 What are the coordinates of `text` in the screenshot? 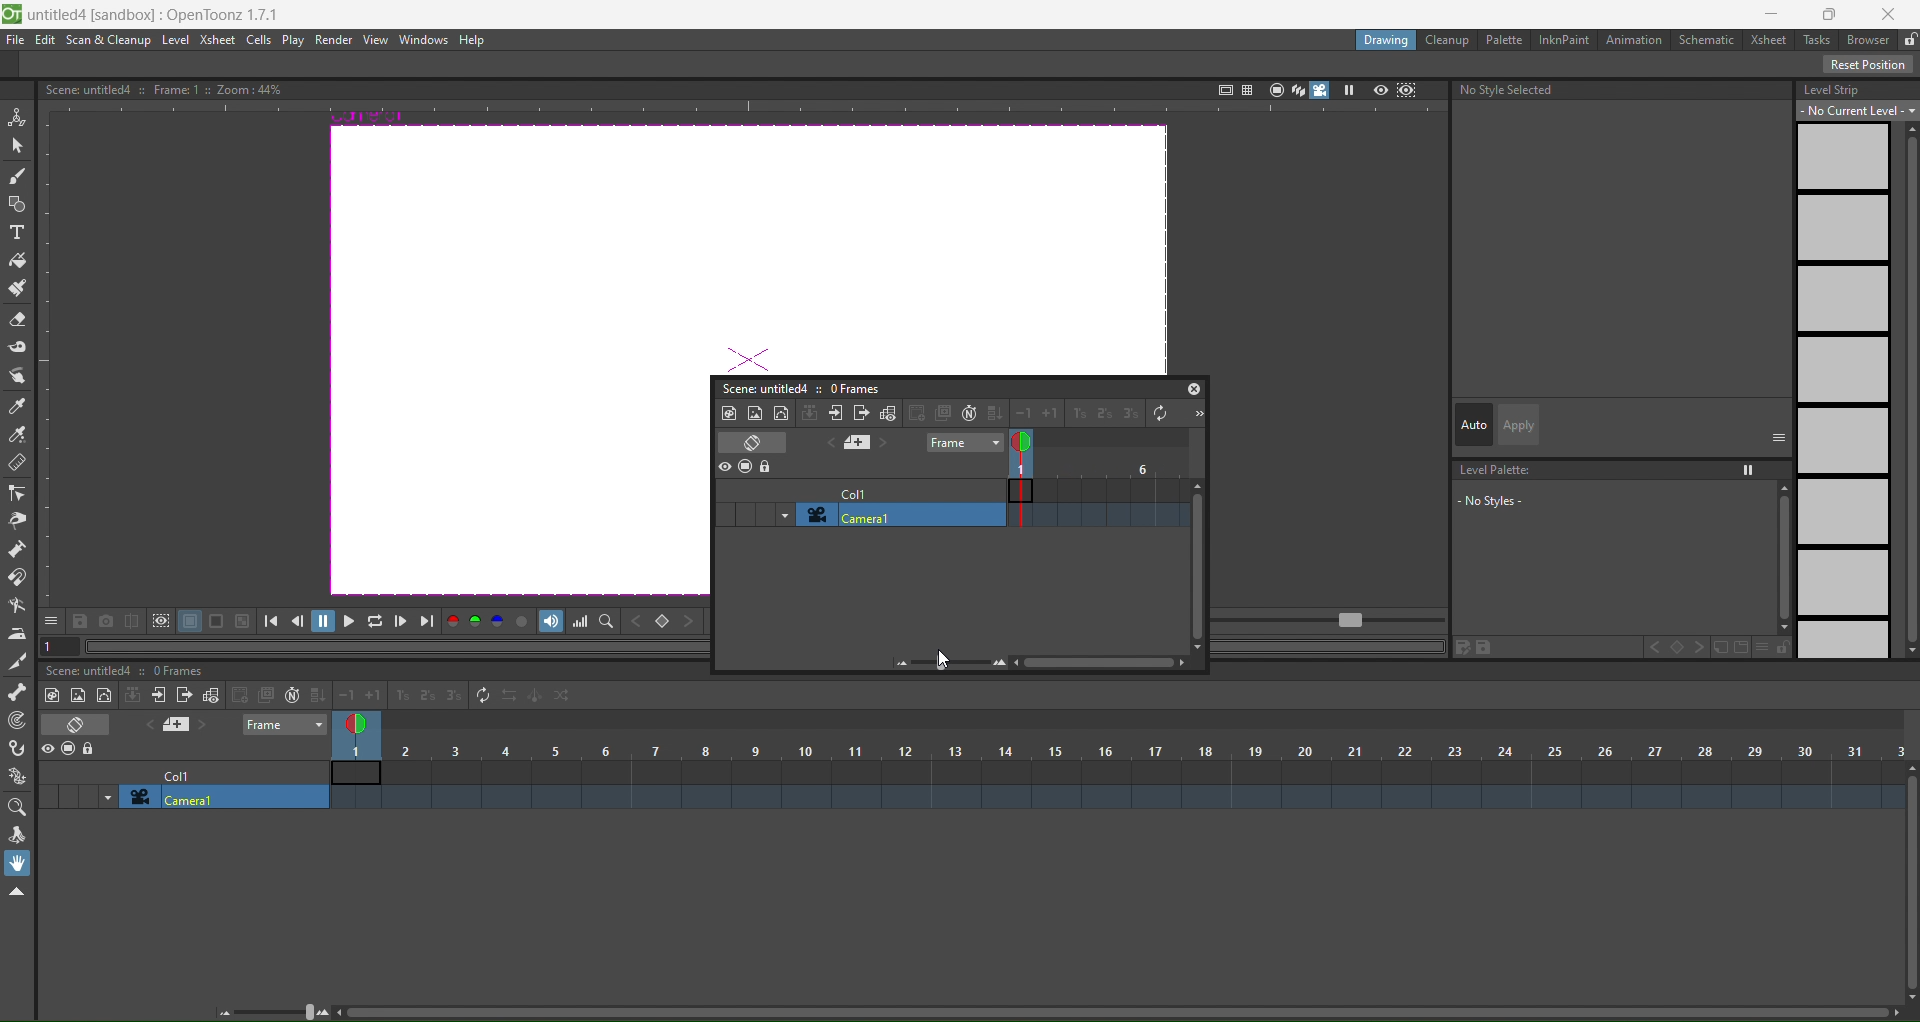 It's located at (1510, 90).